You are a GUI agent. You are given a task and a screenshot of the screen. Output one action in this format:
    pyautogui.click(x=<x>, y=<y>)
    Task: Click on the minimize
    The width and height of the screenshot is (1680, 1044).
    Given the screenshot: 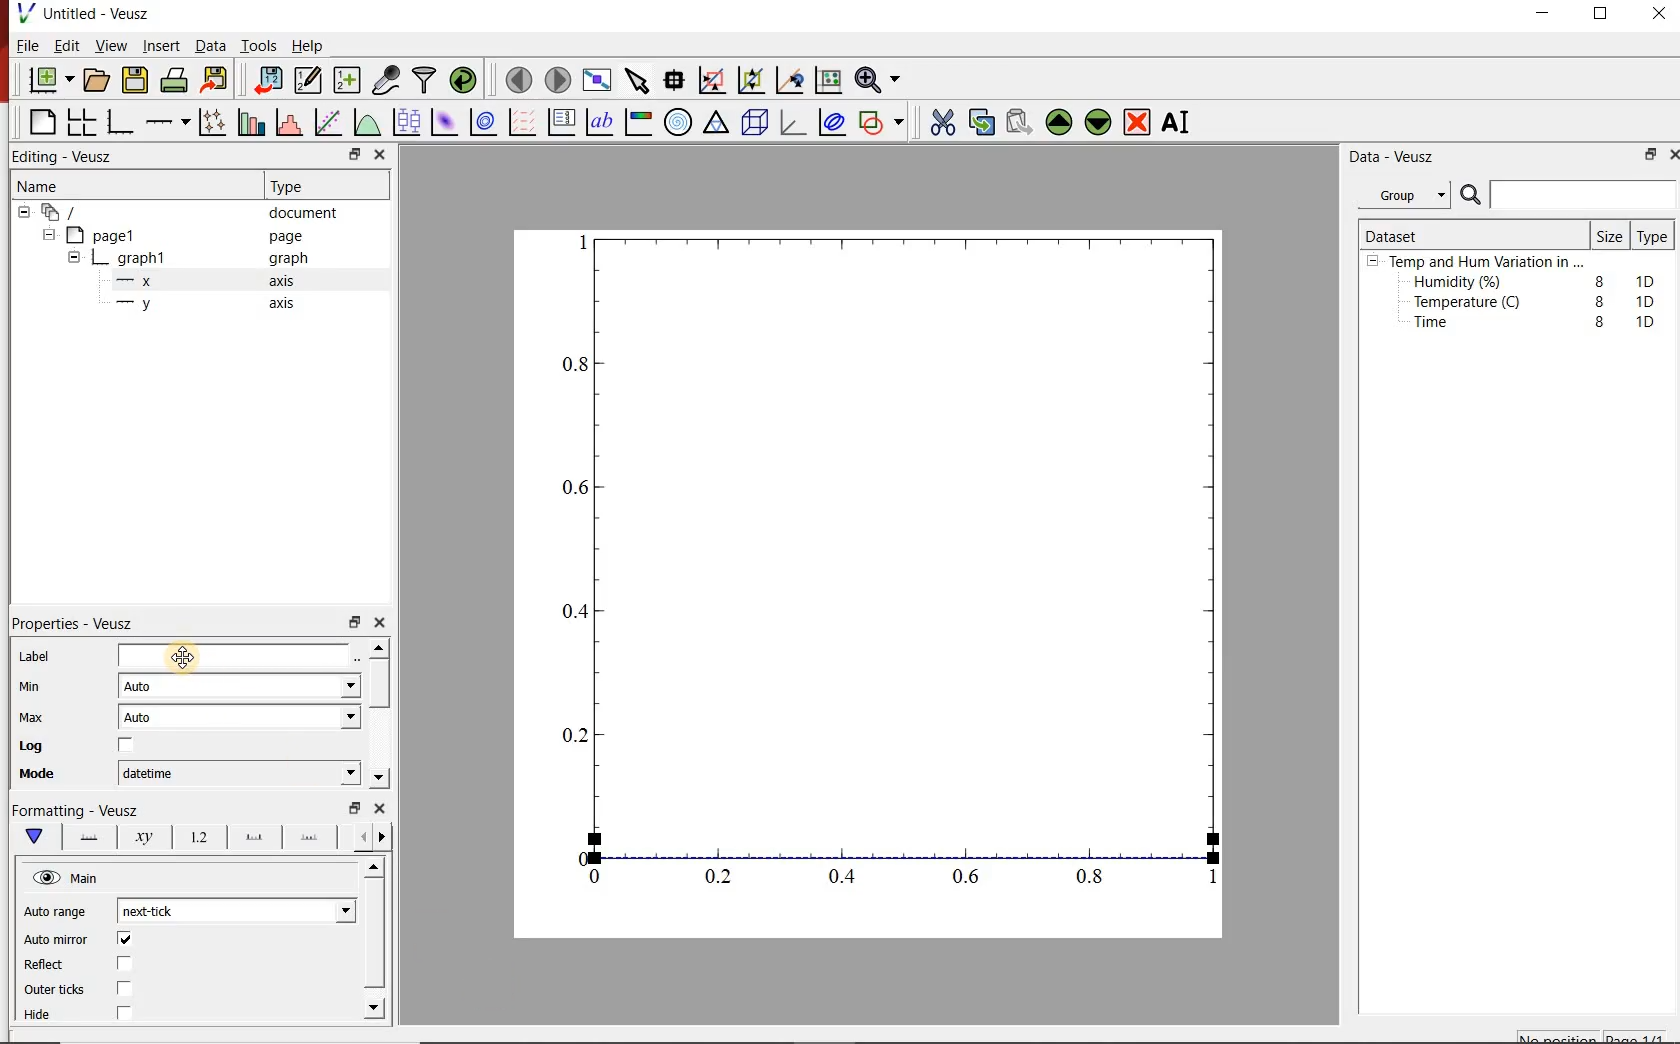 What is the action you would take?
    pyautogui.click(x=1550, y=14)
    